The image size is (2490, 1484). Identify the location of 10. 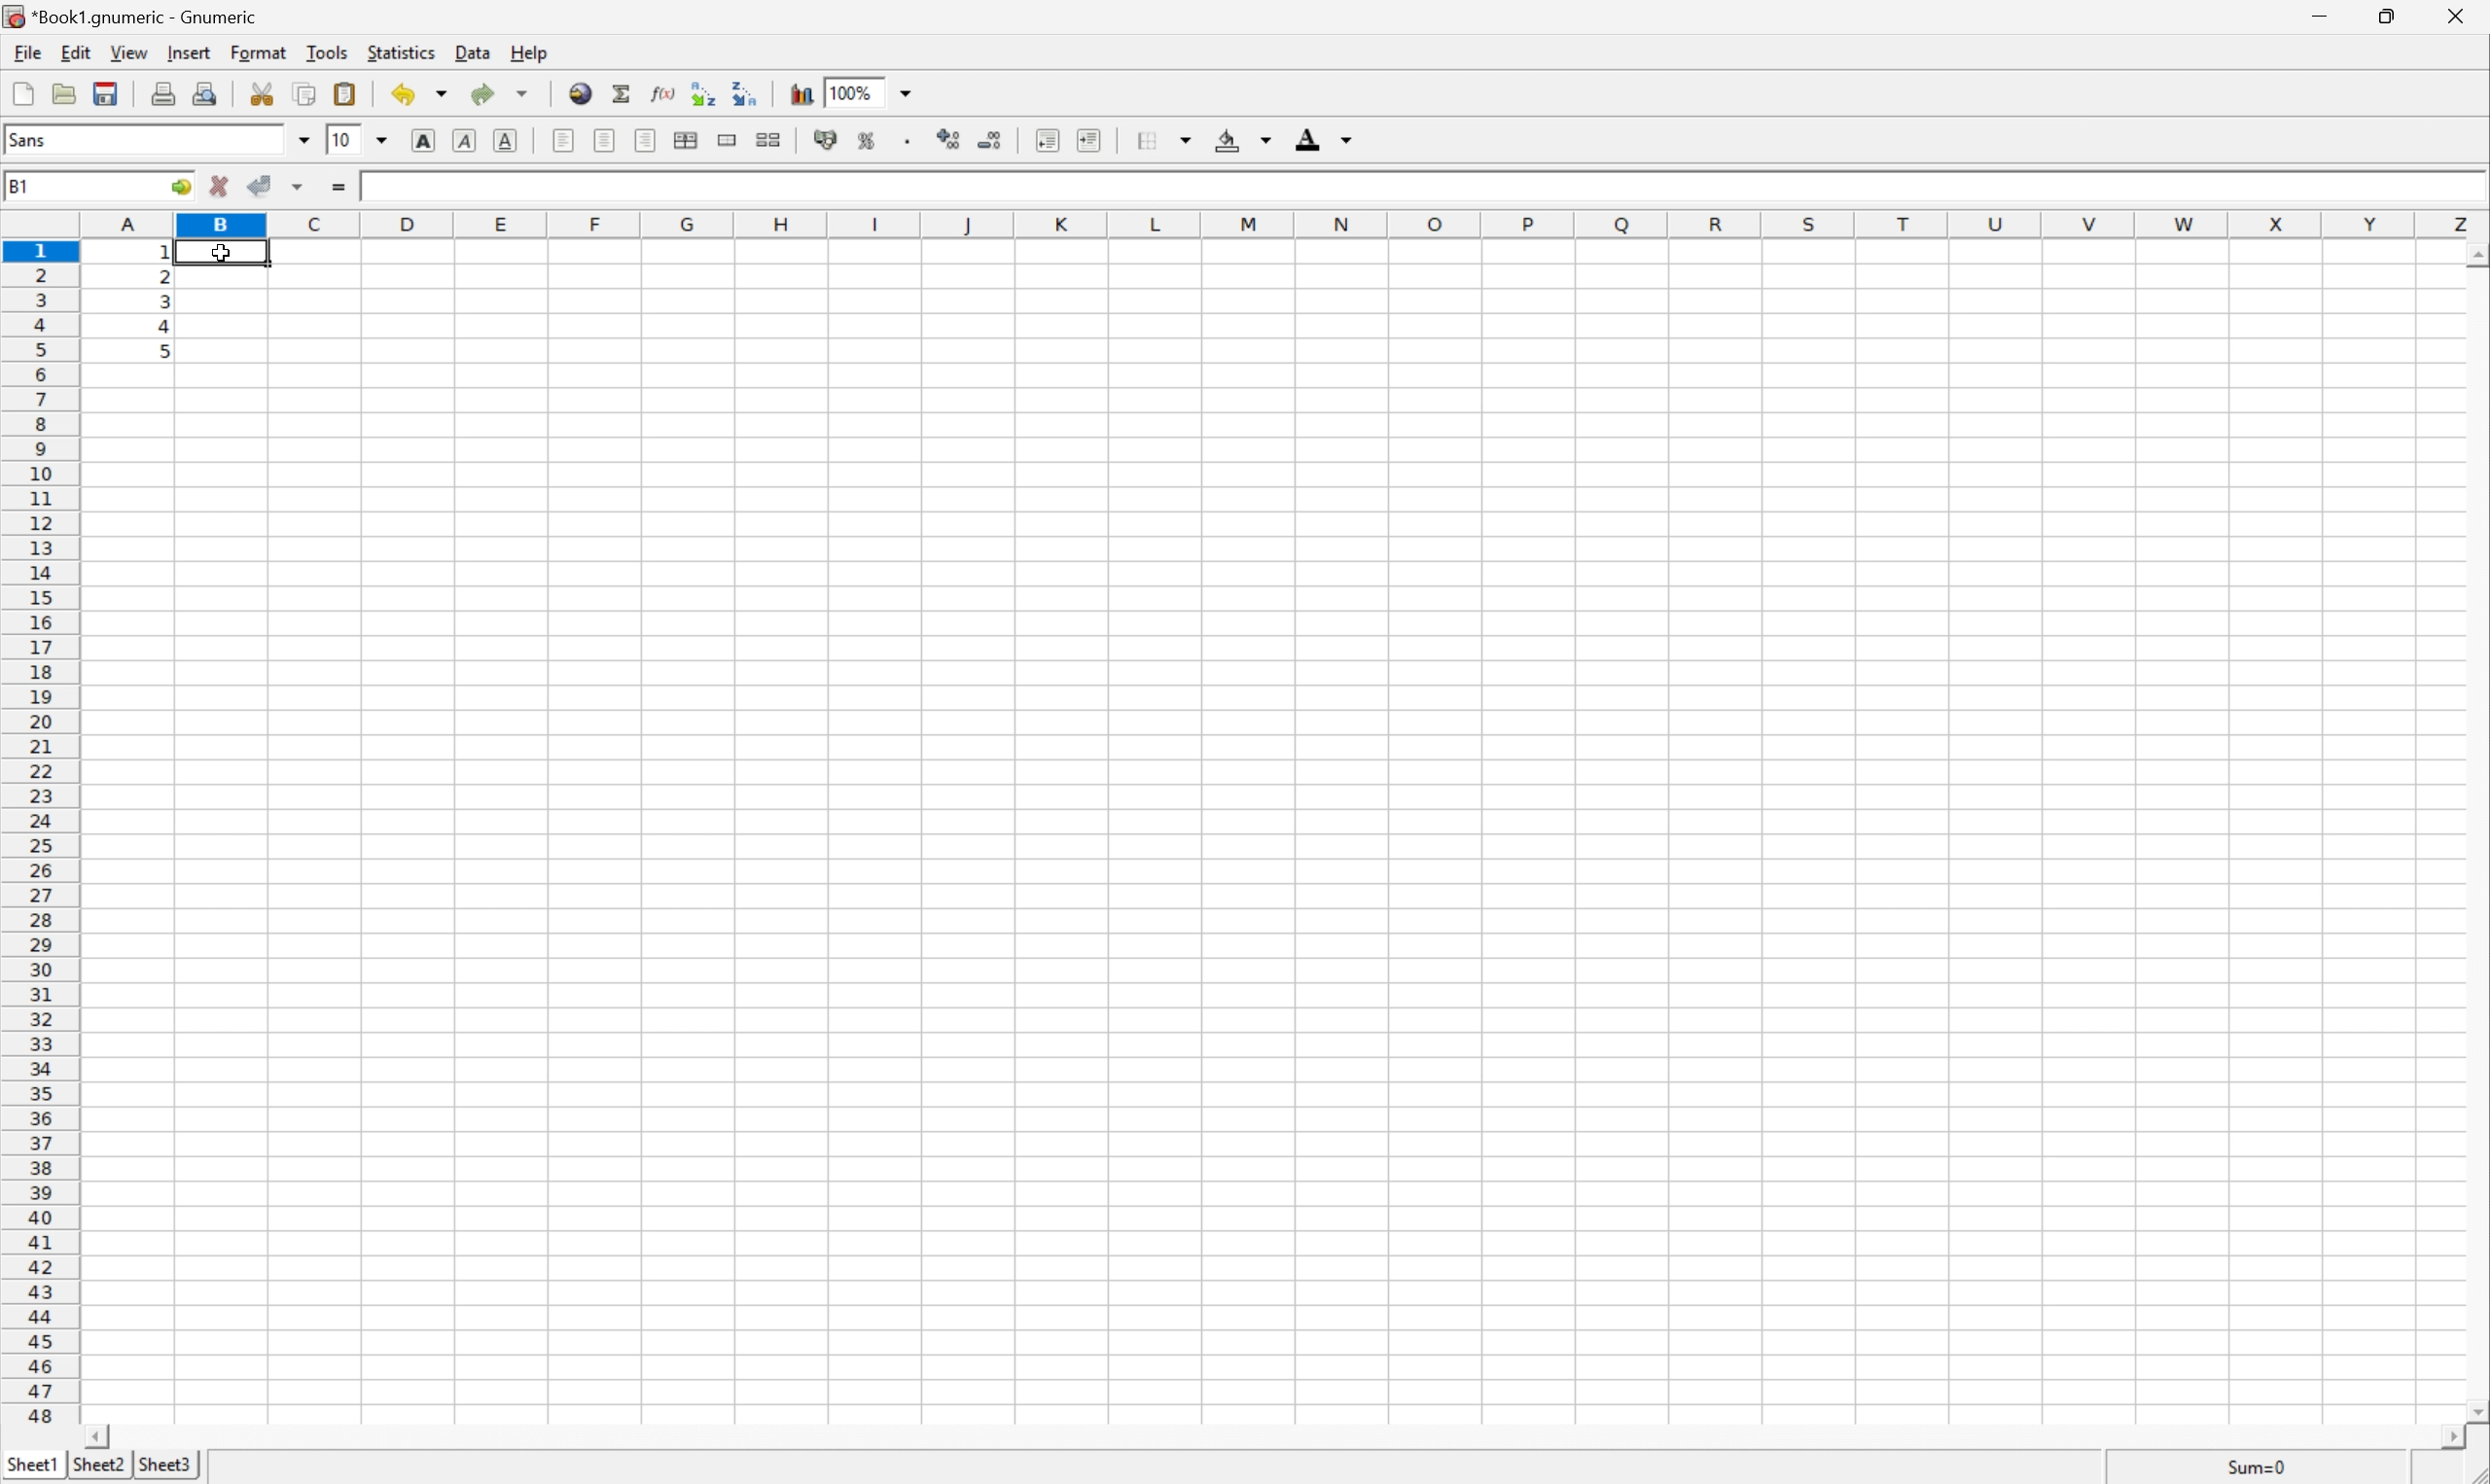
(344, 140).